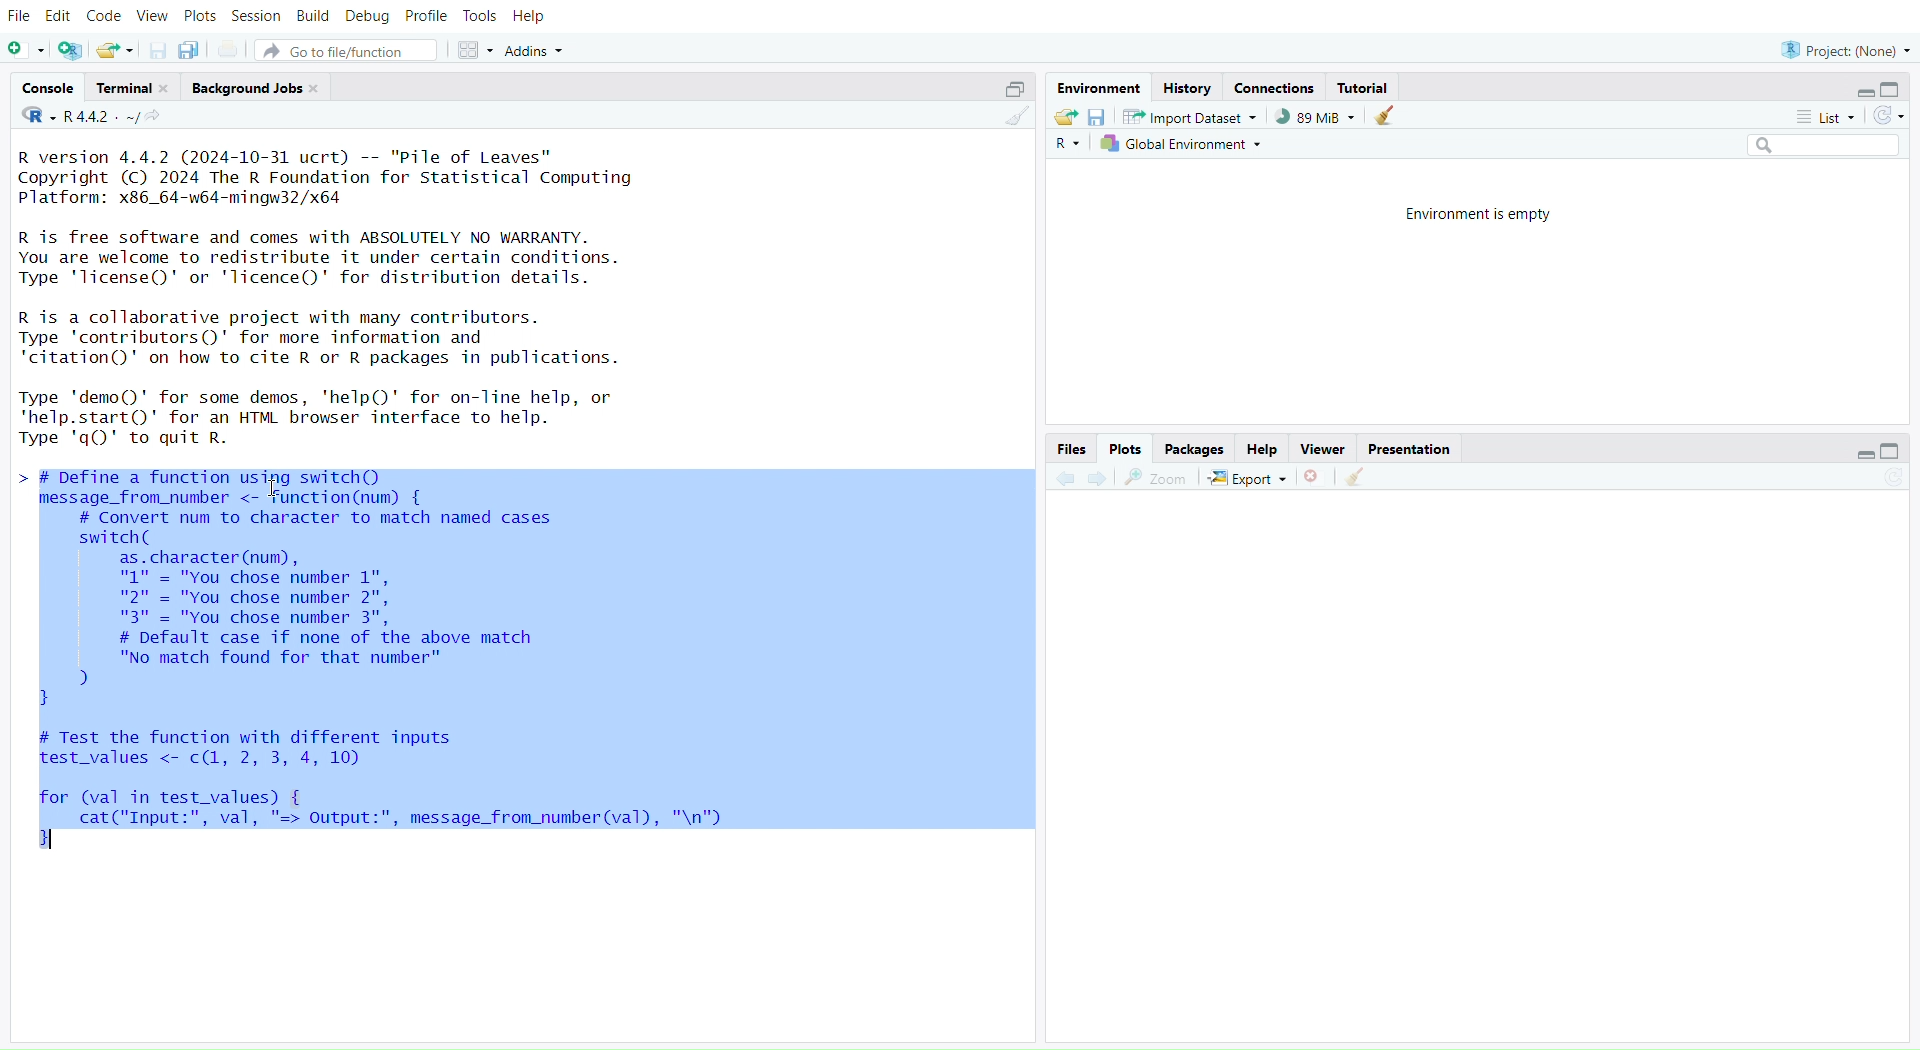  What do you see at coordinates (1099, 119) in the screenshot?
I see `Save workspace as` at bounding box center [1099, 119].